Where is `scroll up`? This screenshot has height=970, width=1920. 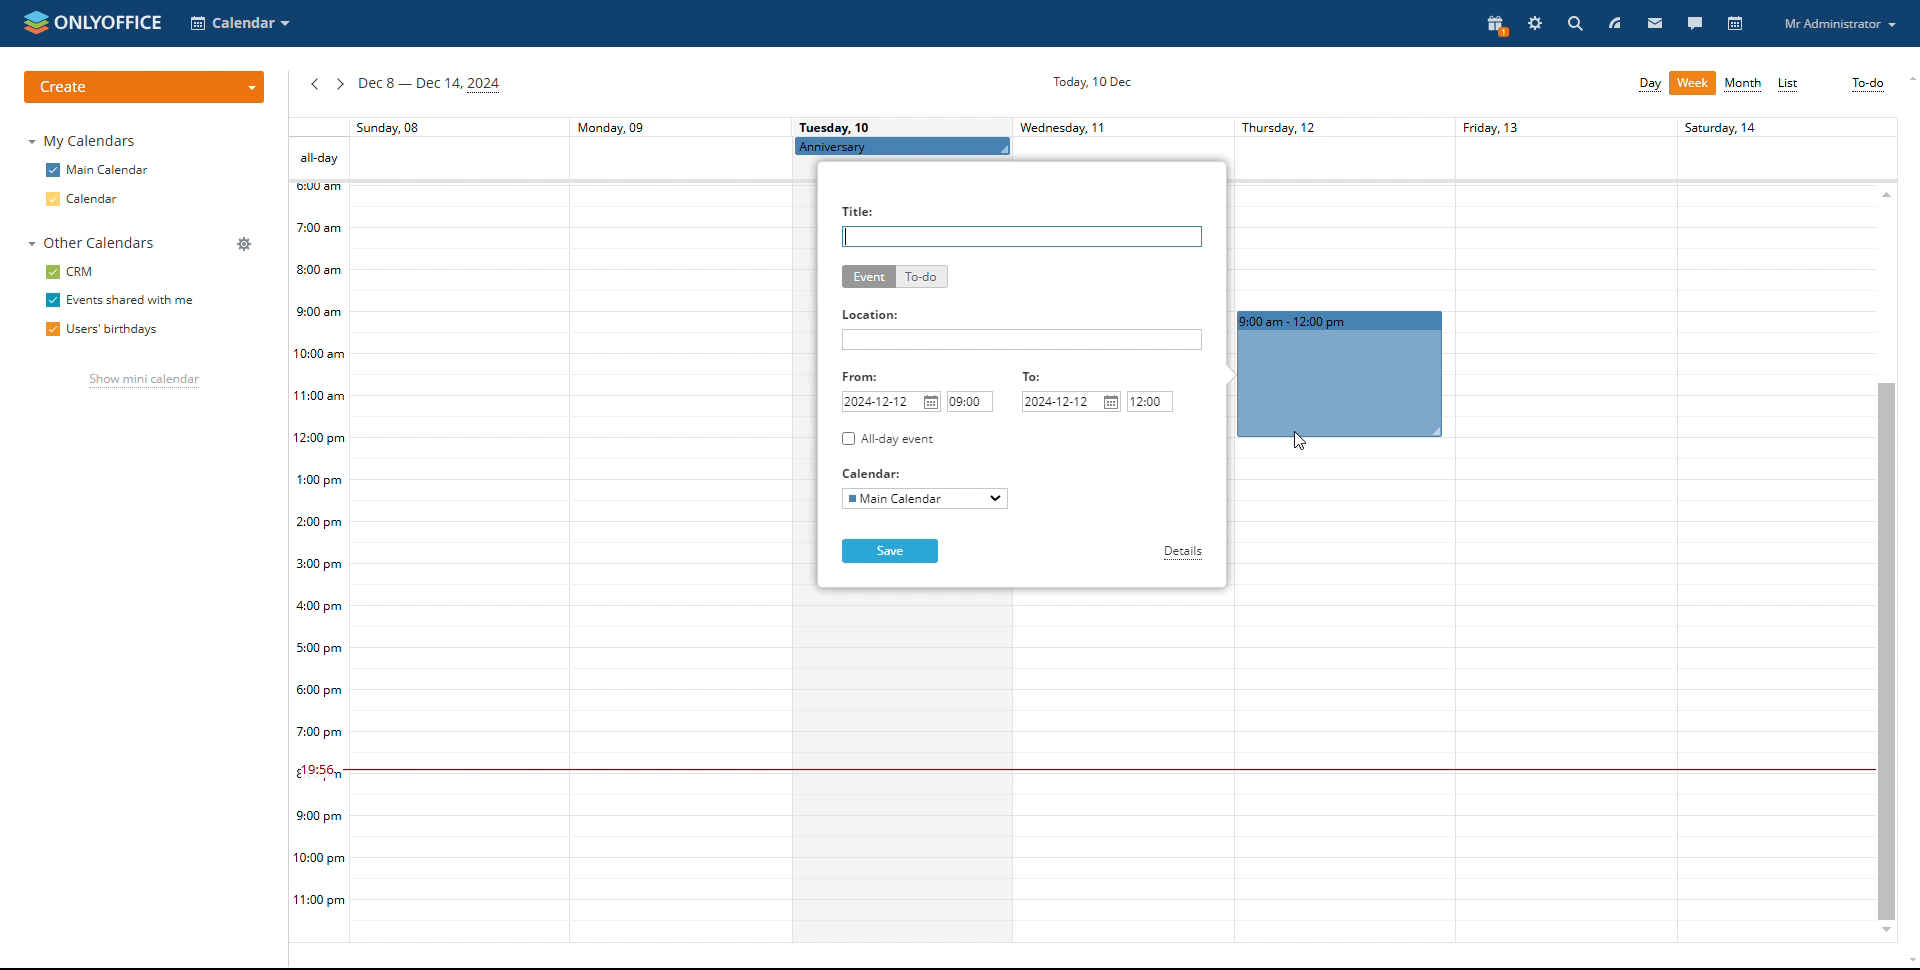 scroll up is located at coordinates (1908, 79).